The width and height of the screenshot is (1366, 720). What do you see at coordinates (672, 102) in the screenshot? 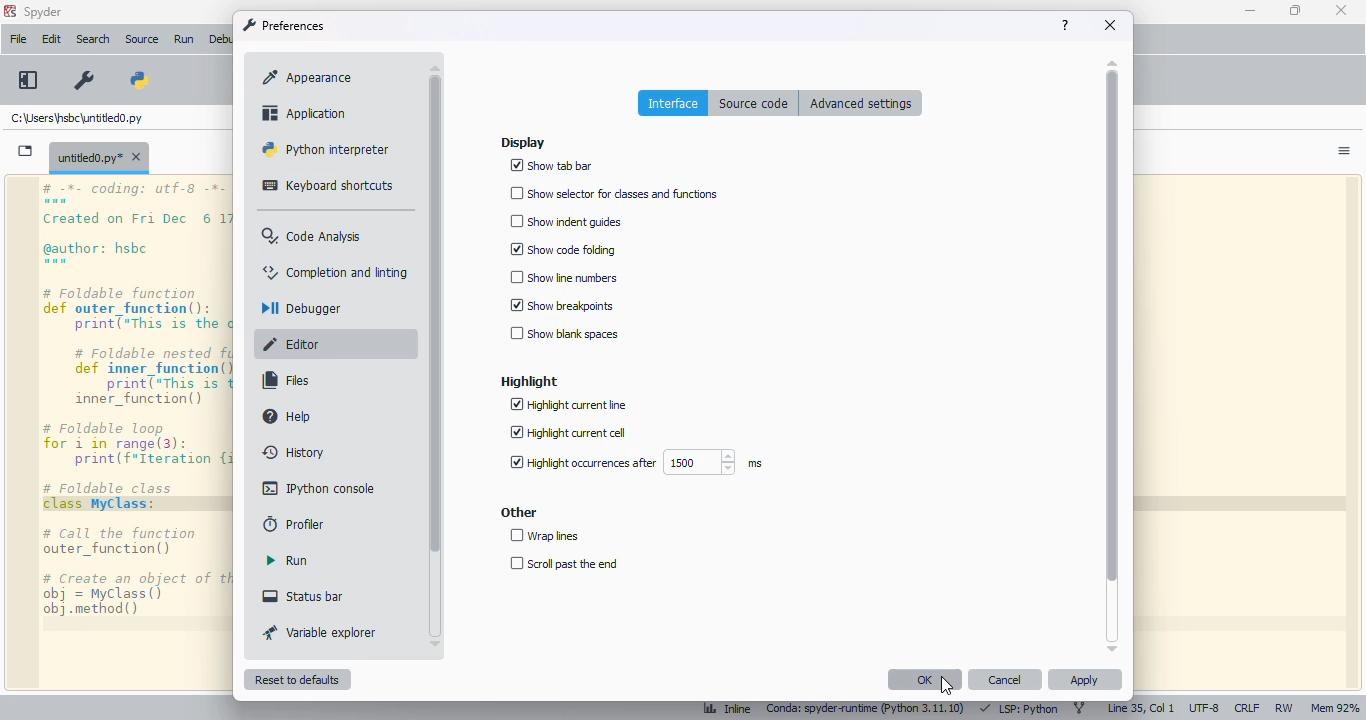
I see `interface` at bounding box center [672, 102].